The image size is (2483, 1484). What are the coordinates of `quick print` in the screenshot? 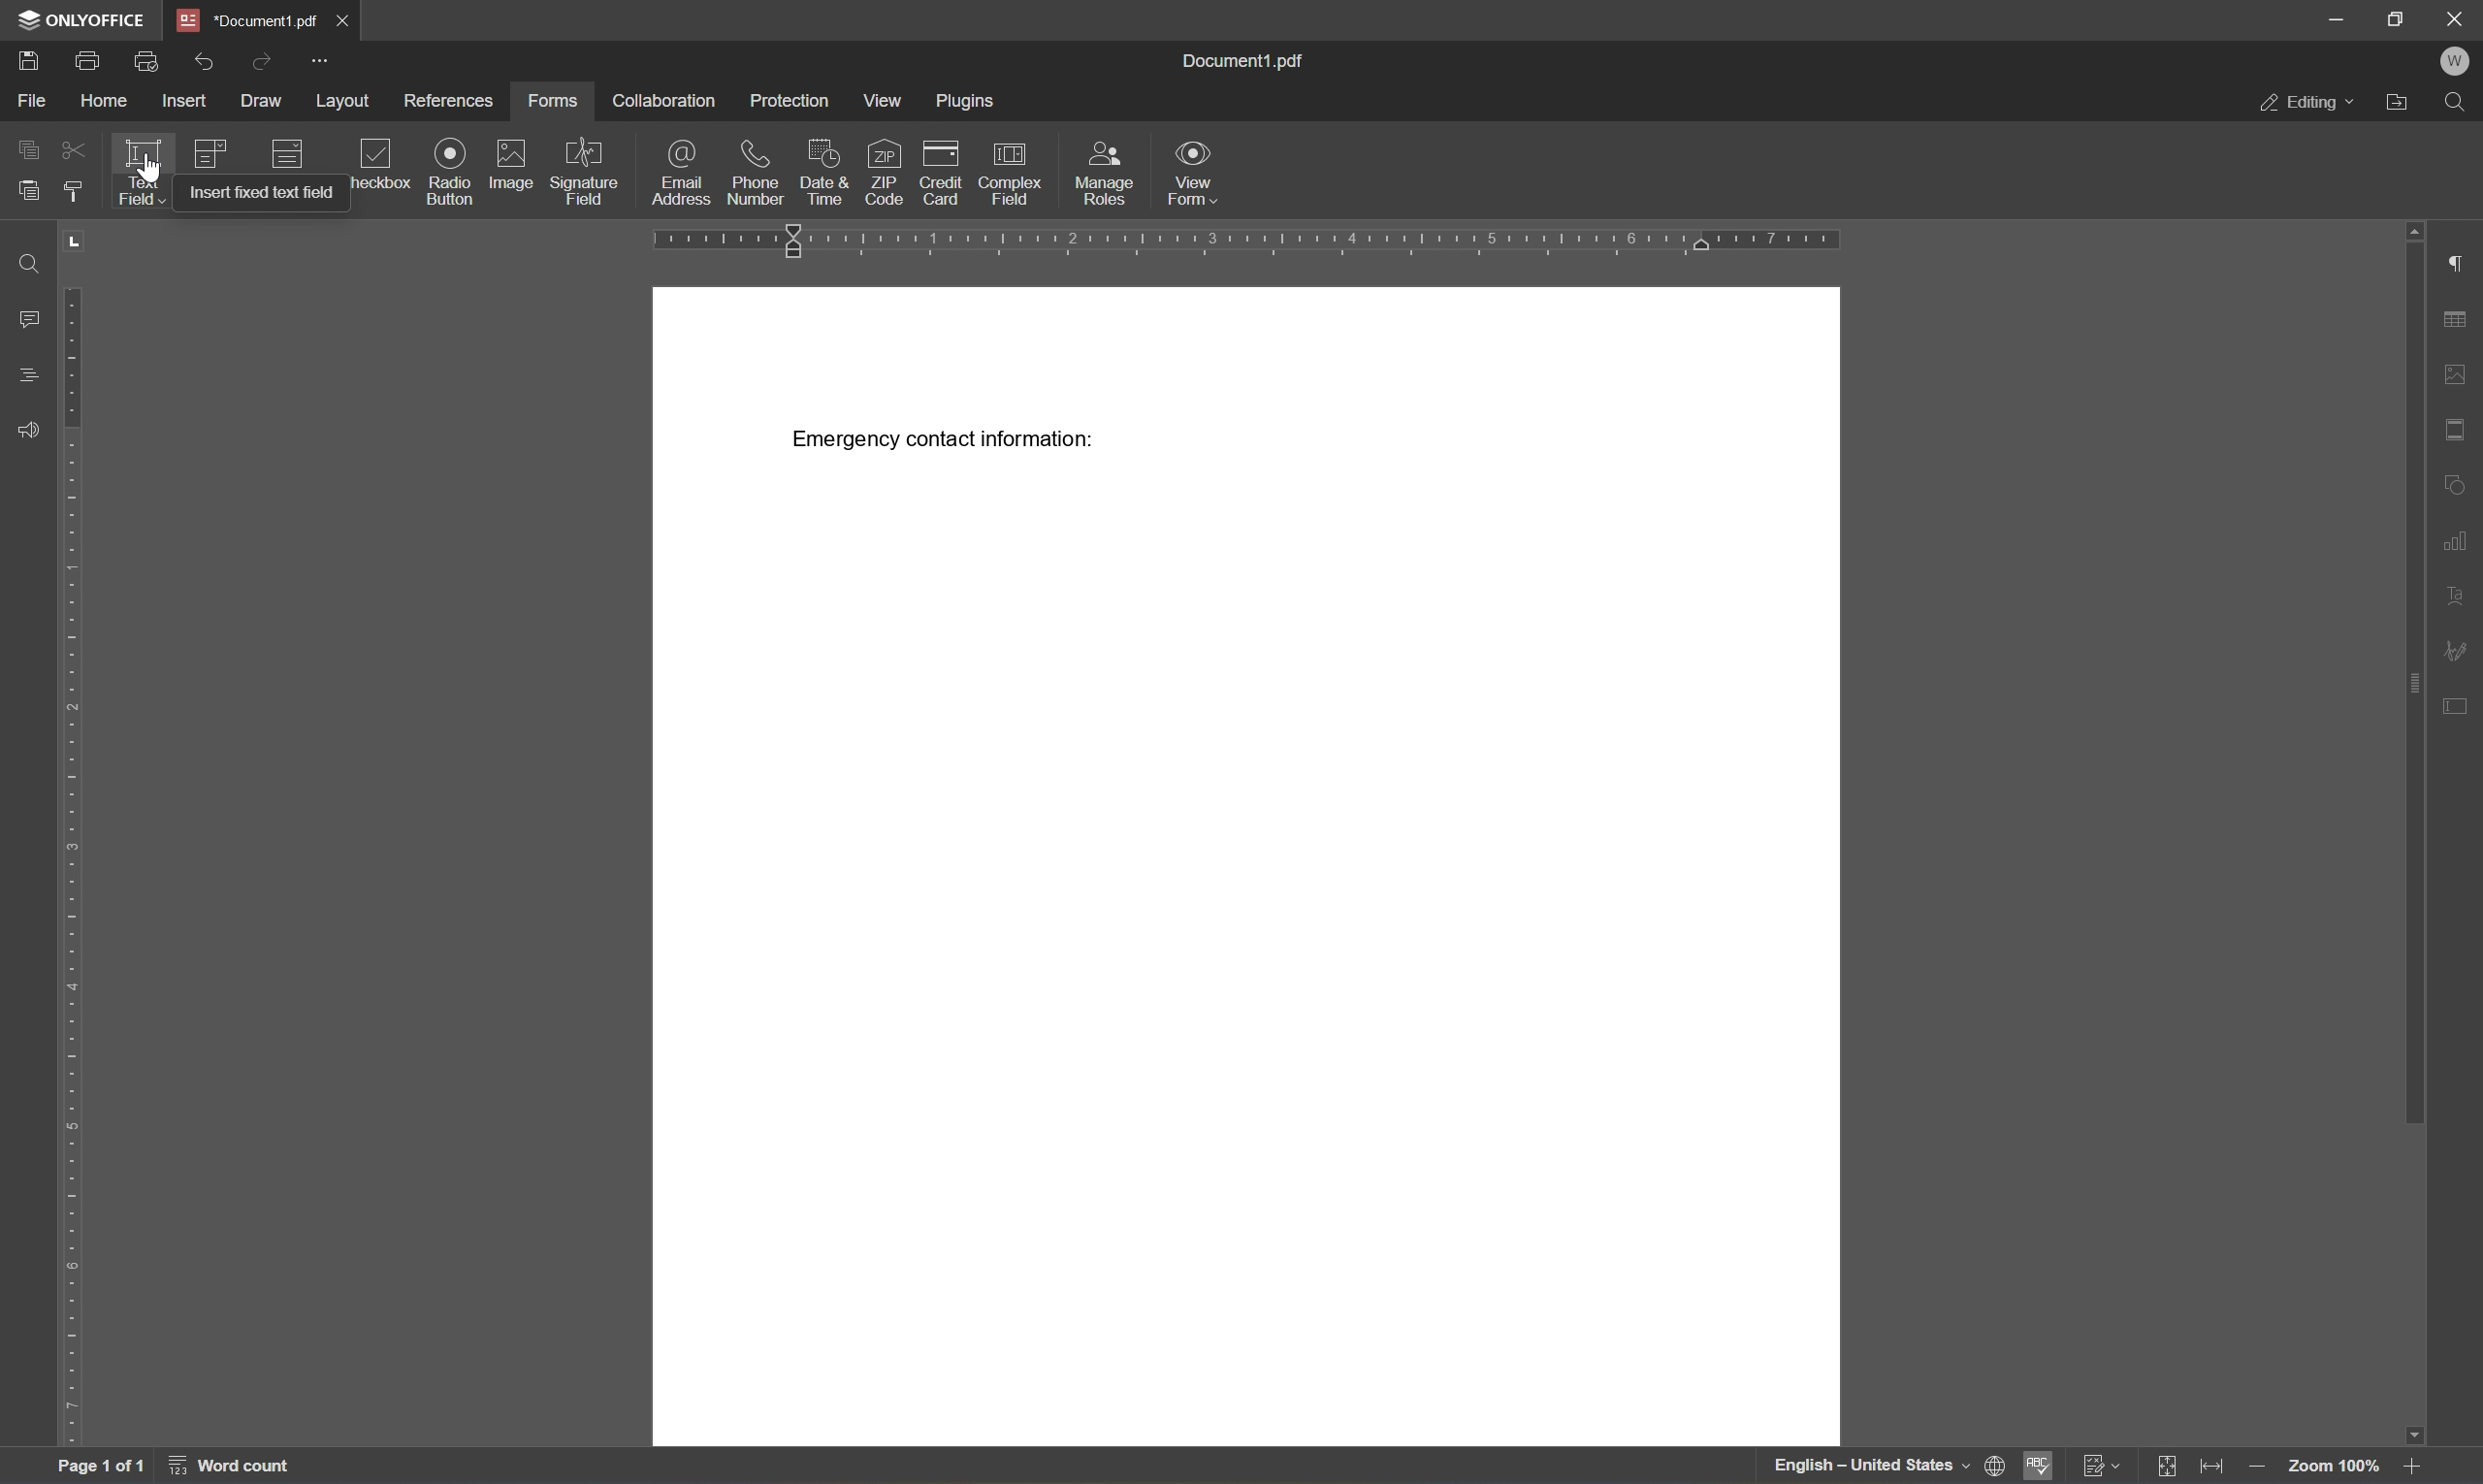 It's located at (145, 62).